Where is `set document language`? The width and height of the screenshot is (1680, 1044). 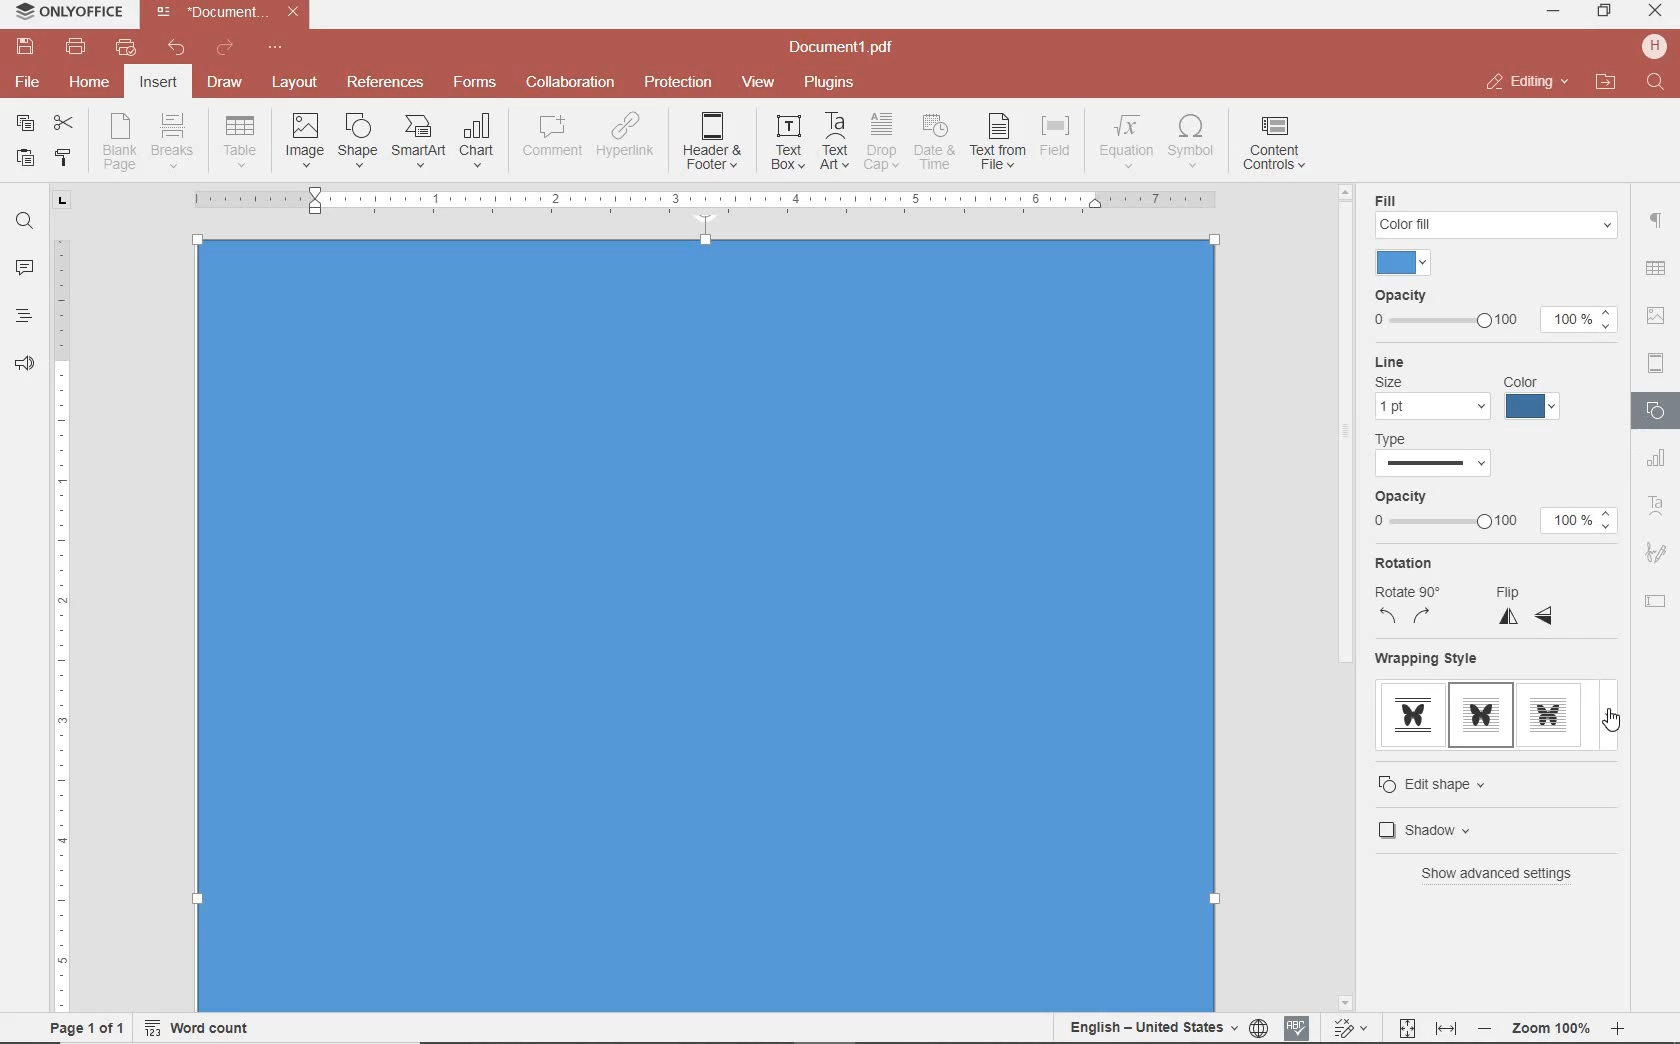
set document language is located at coordinates (1166, 1027).